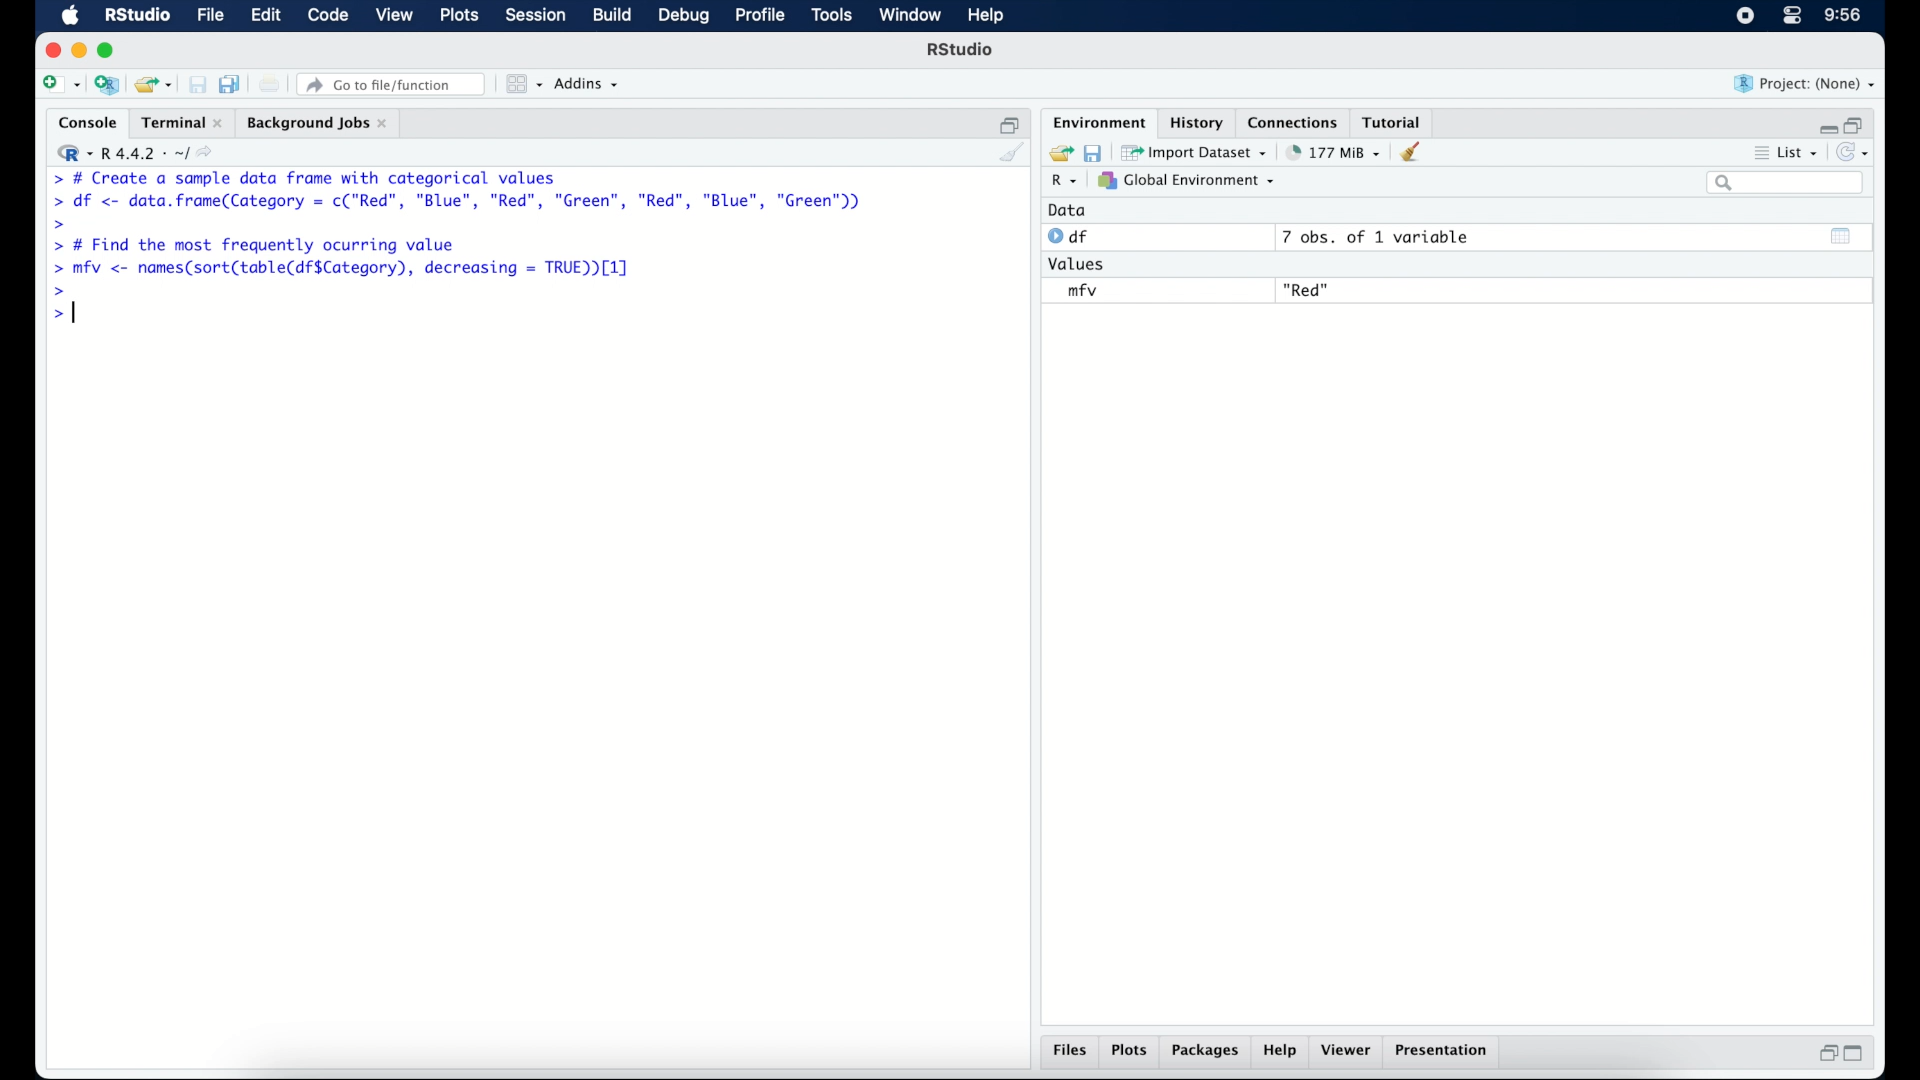  Describe the element at coordinates (230, 82) in the screenshot. I see `save all open documents` at that location.